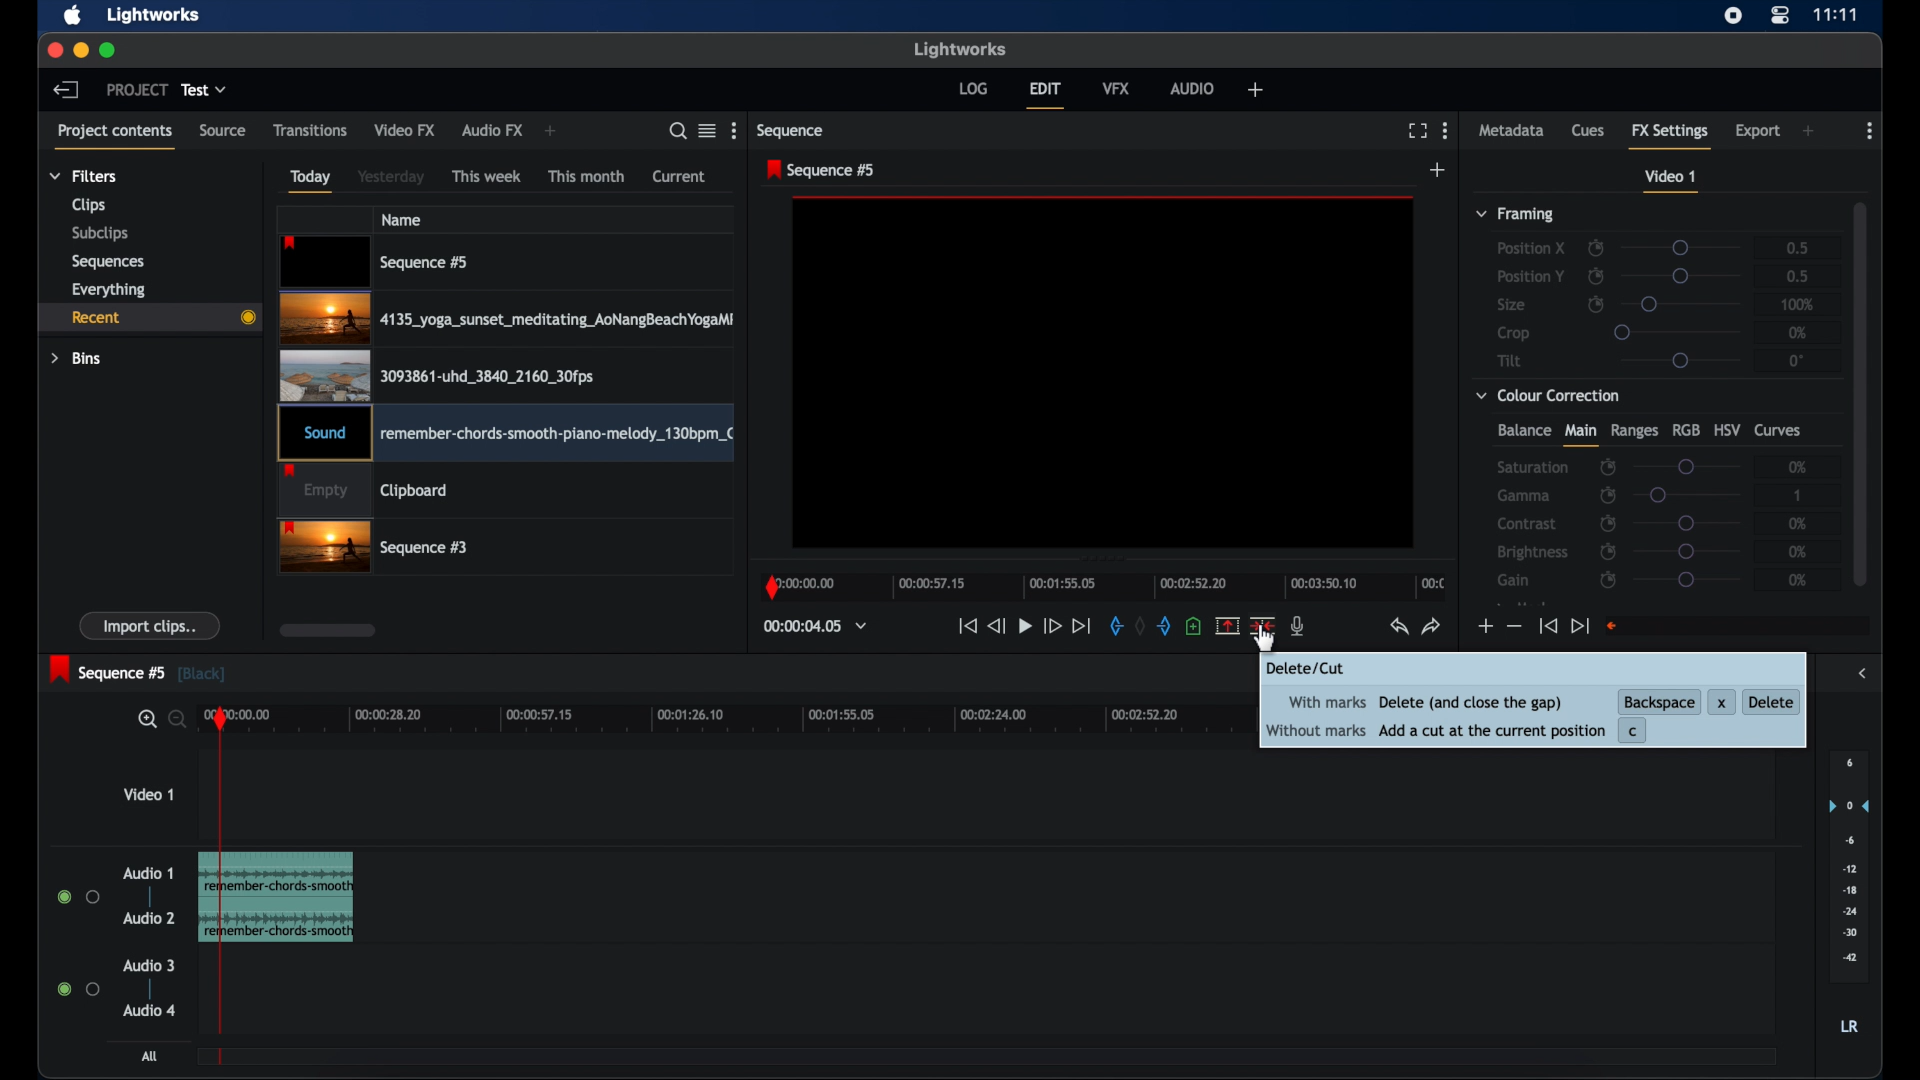  What do you see at coordinates (364, 492) in the screenshot?
I see `video clip` at bounding box center [364, 492].